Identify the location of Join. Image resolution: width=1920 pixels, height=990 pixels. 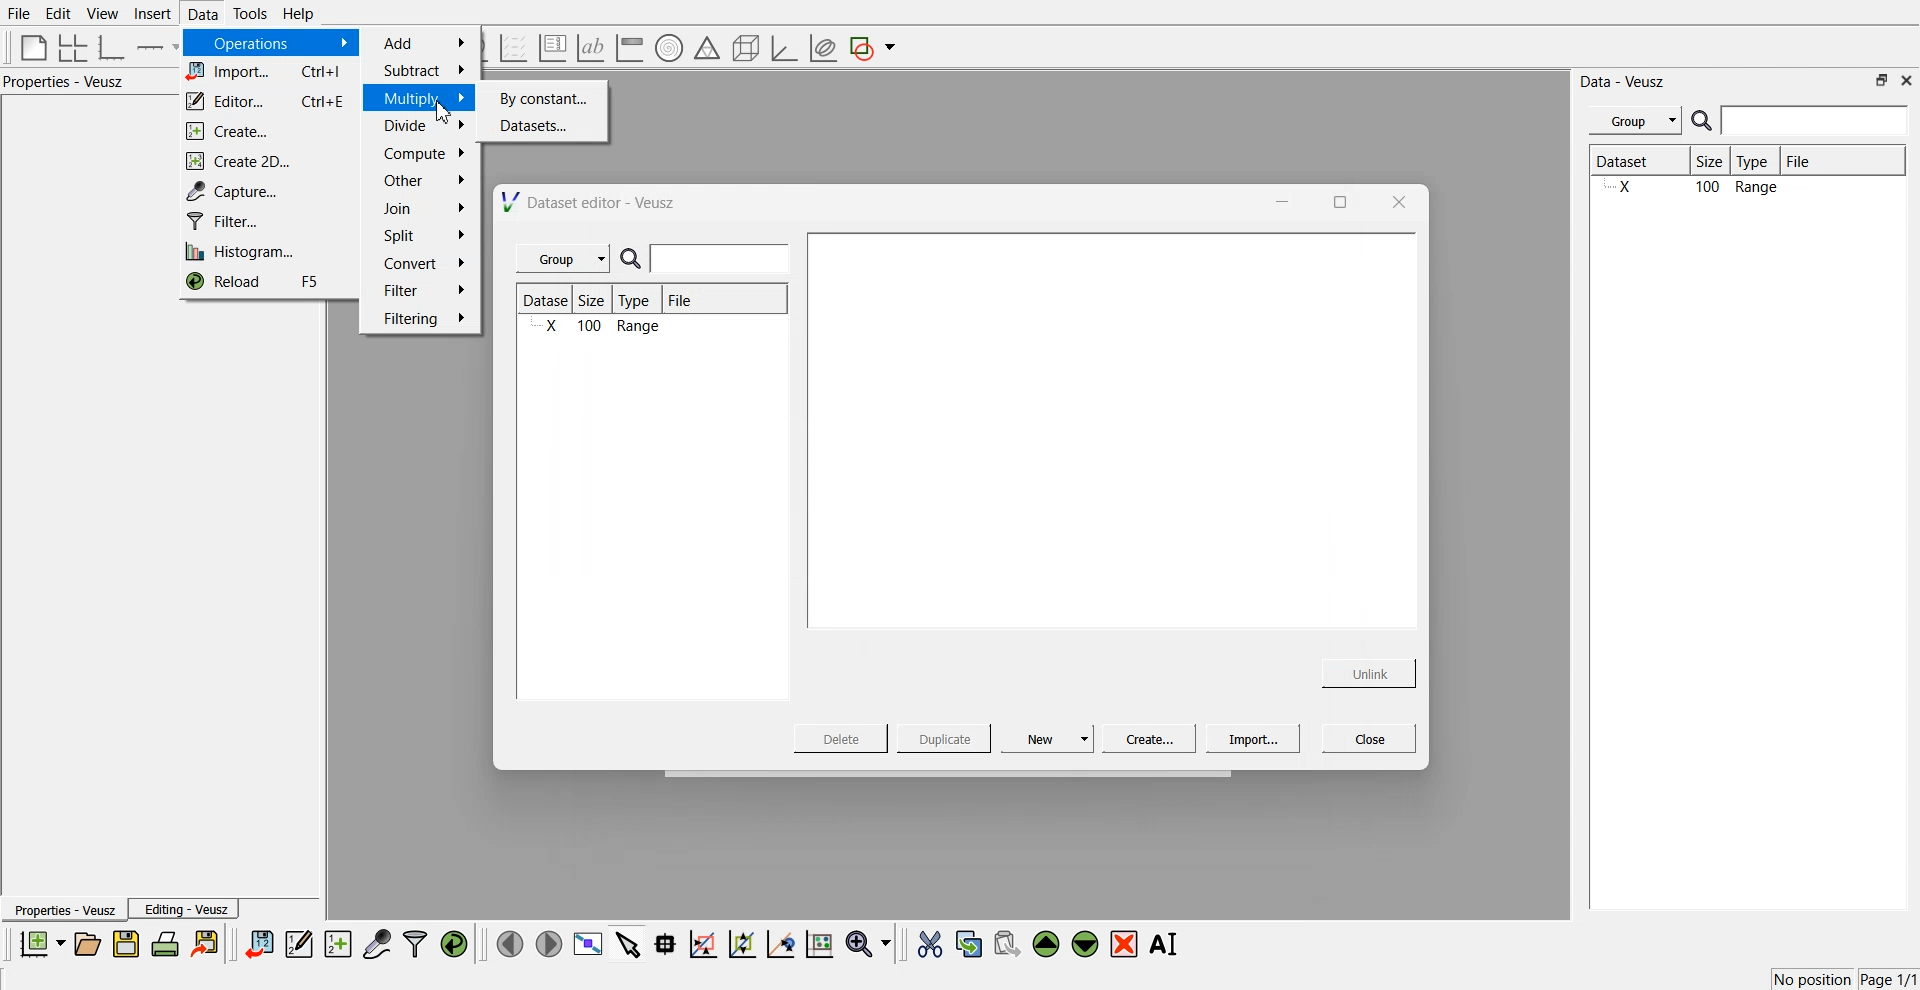
(425, 211).